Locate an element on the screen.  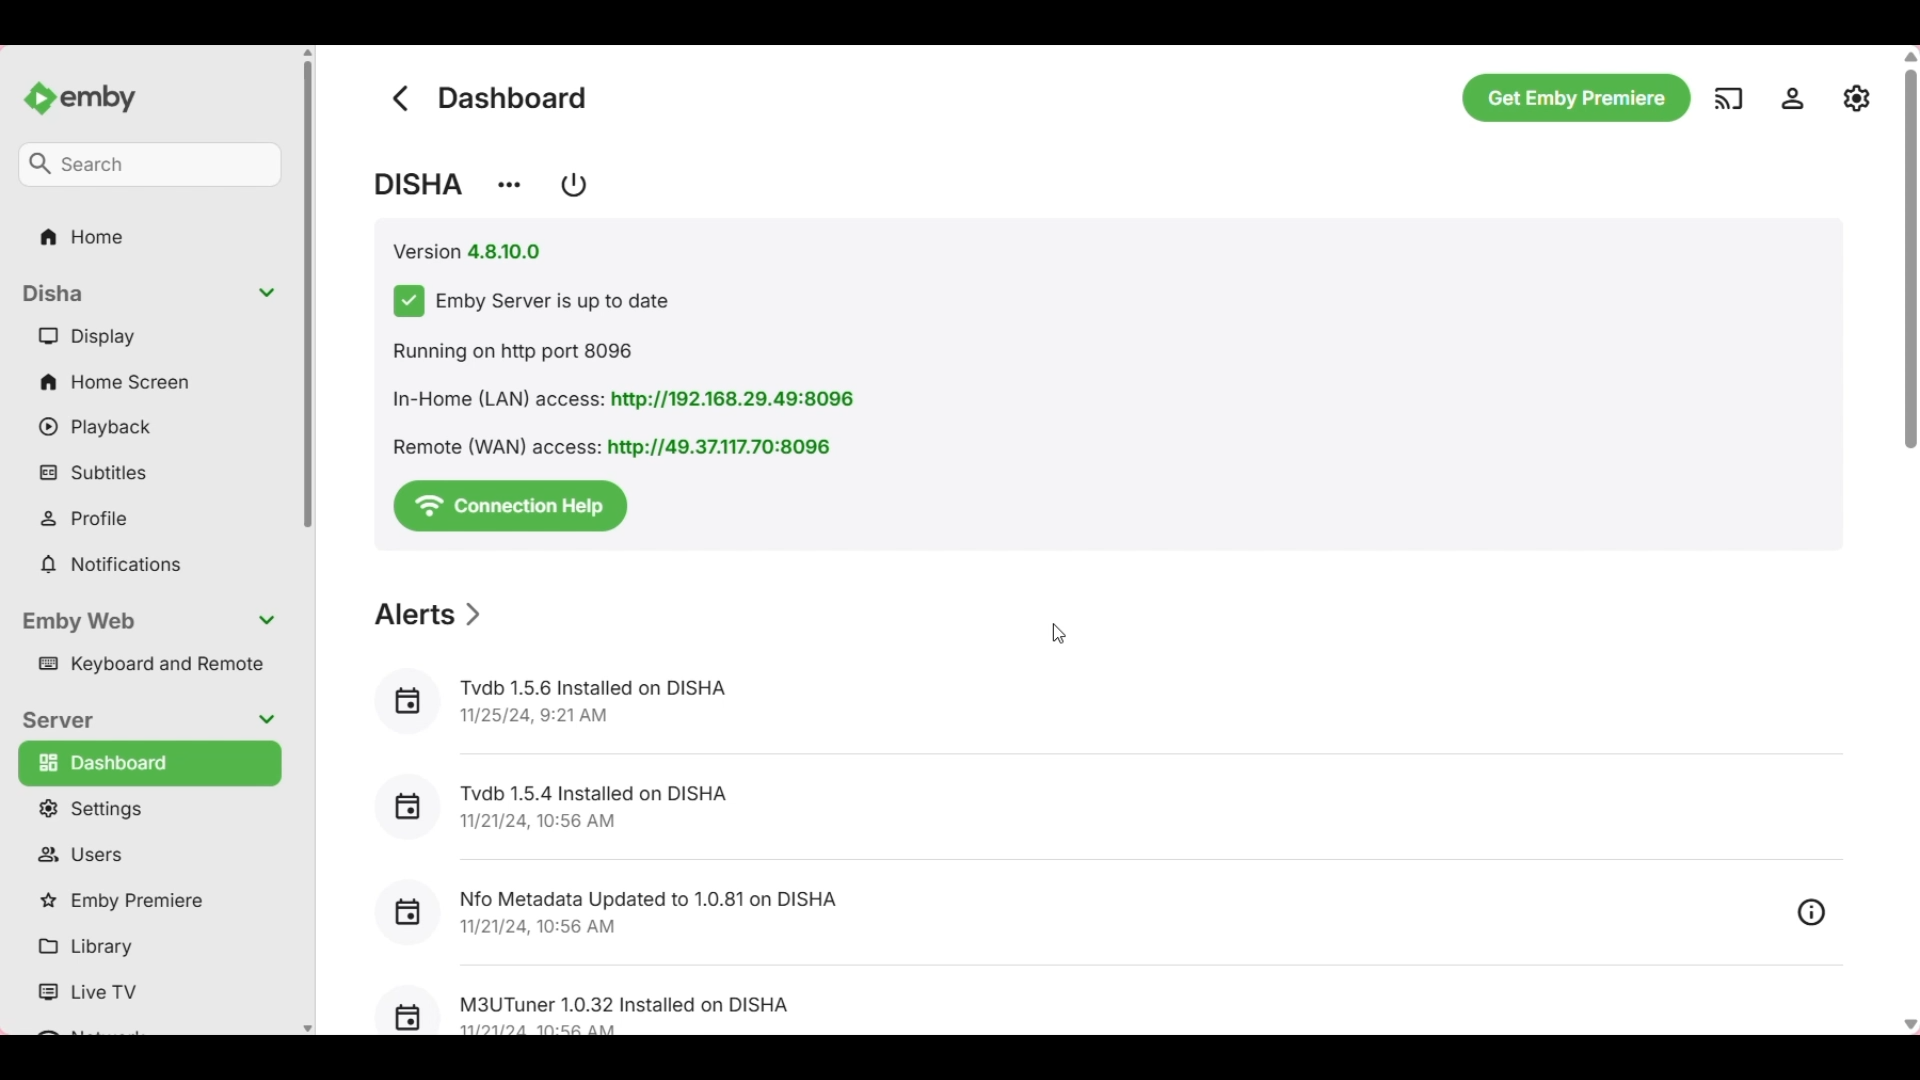
Quick slide to top of left panel is located at coordinates (307, 52).